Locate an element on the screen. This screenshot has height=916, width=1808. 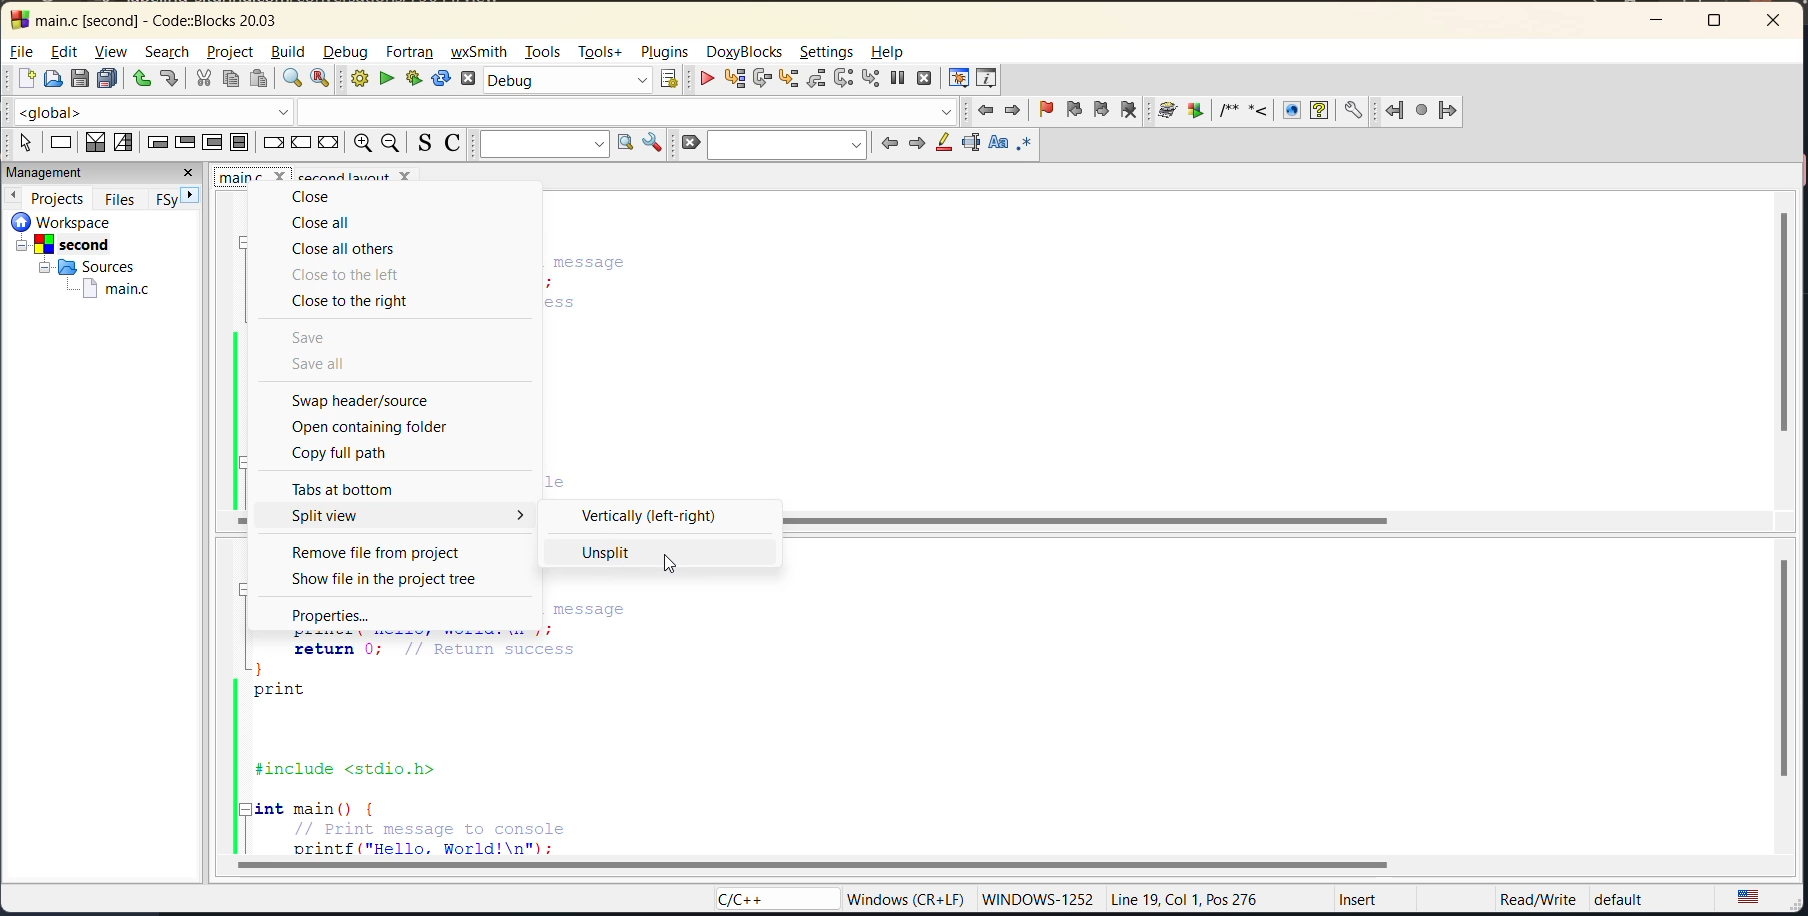
horizontal scroll bar is located at coordinates (814, 865).